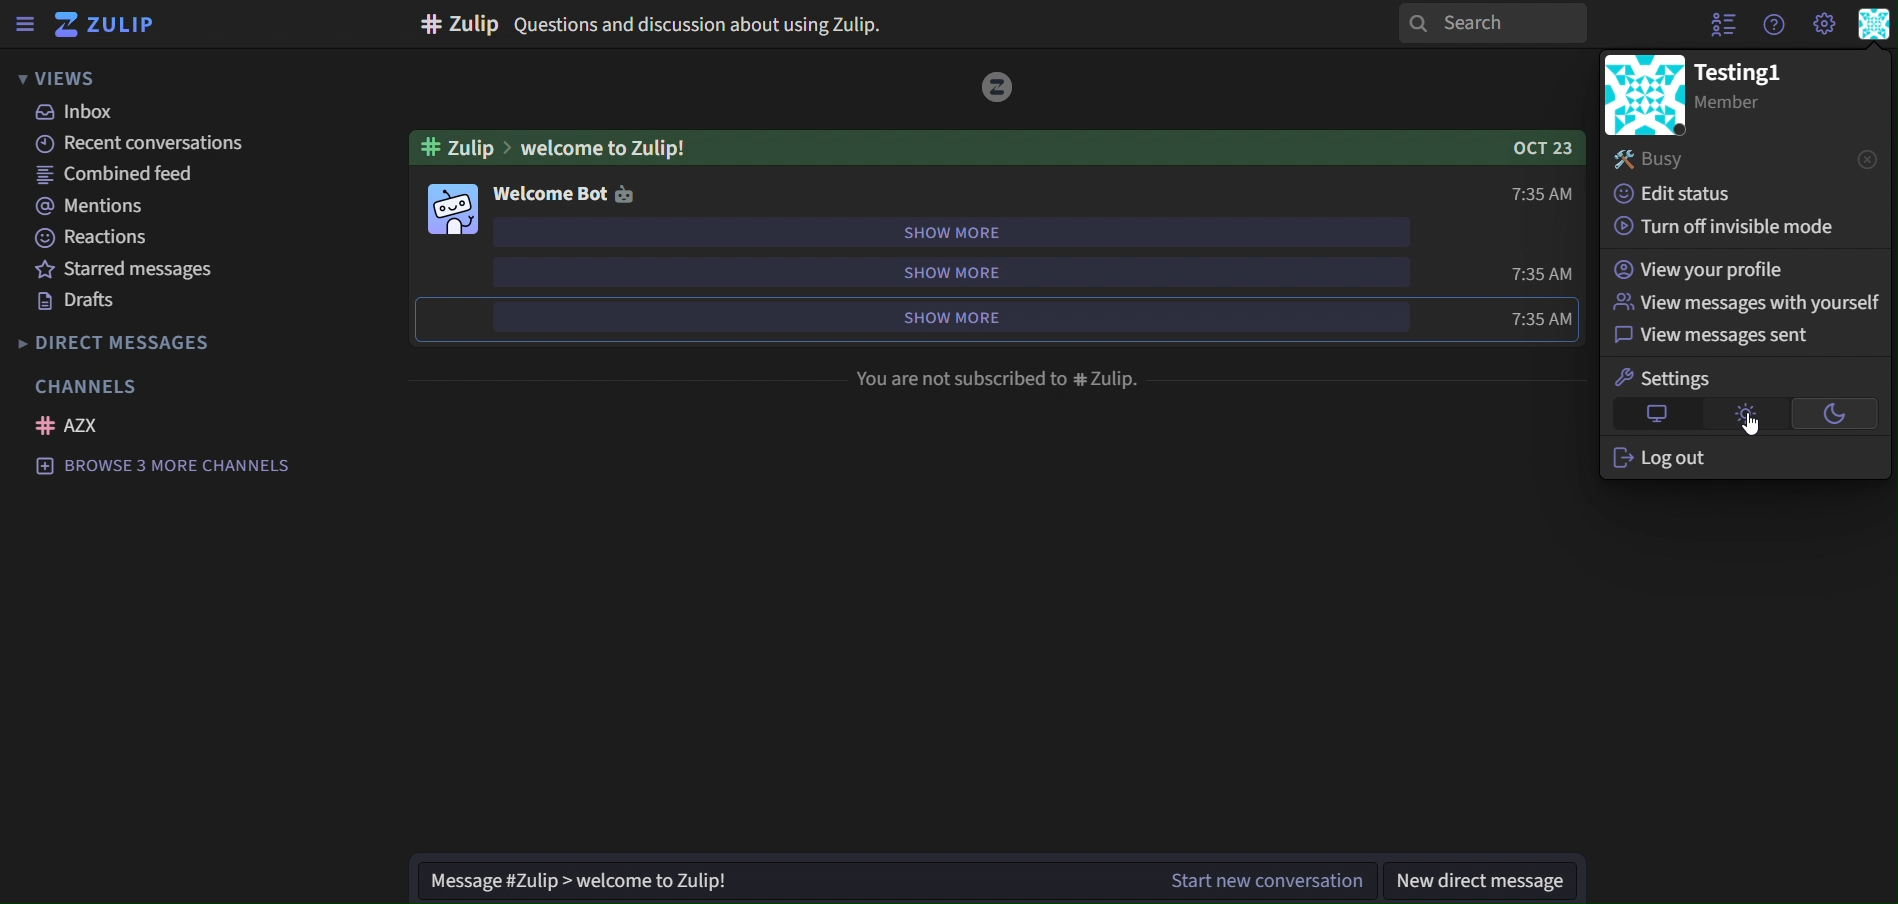  Describe the element at coordinates (1663, 375) in the screenshot. I see `settings` at that location.